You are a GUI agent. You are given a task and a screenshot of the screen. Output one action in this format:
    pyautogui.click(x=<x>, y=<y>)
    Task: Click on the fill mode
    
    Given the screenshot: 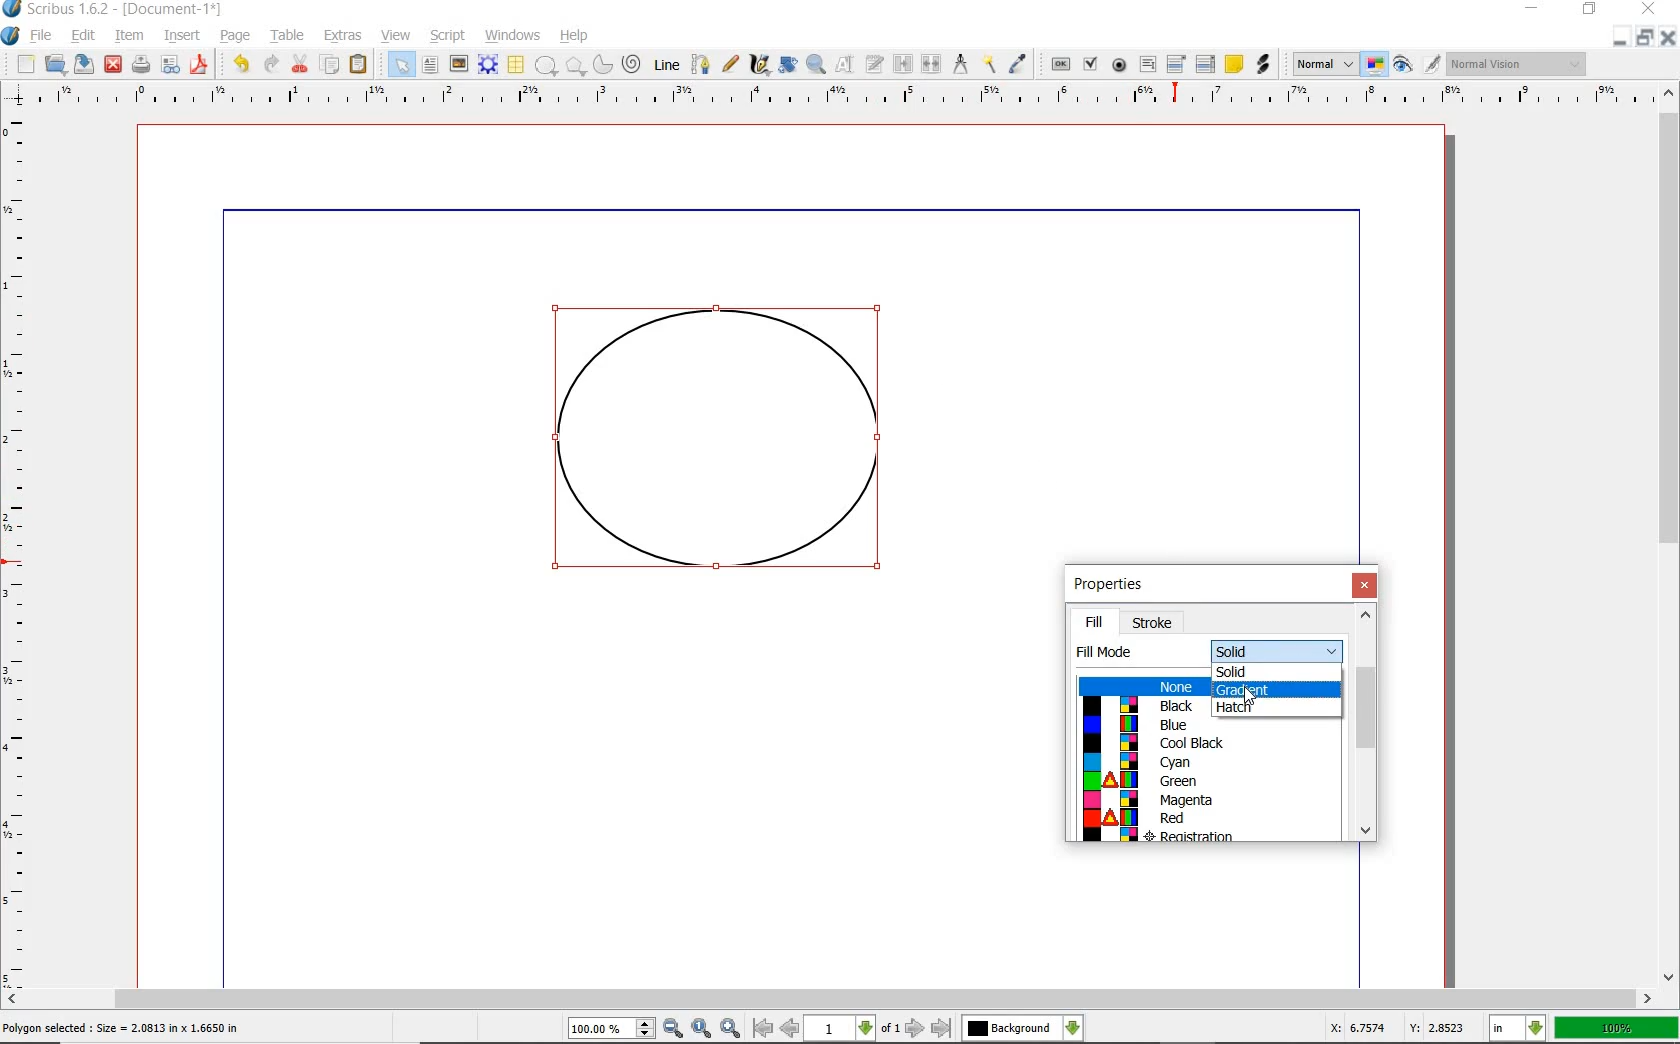 What is the action you would take?
    pyautogui.click(x=1277, y=649)
    